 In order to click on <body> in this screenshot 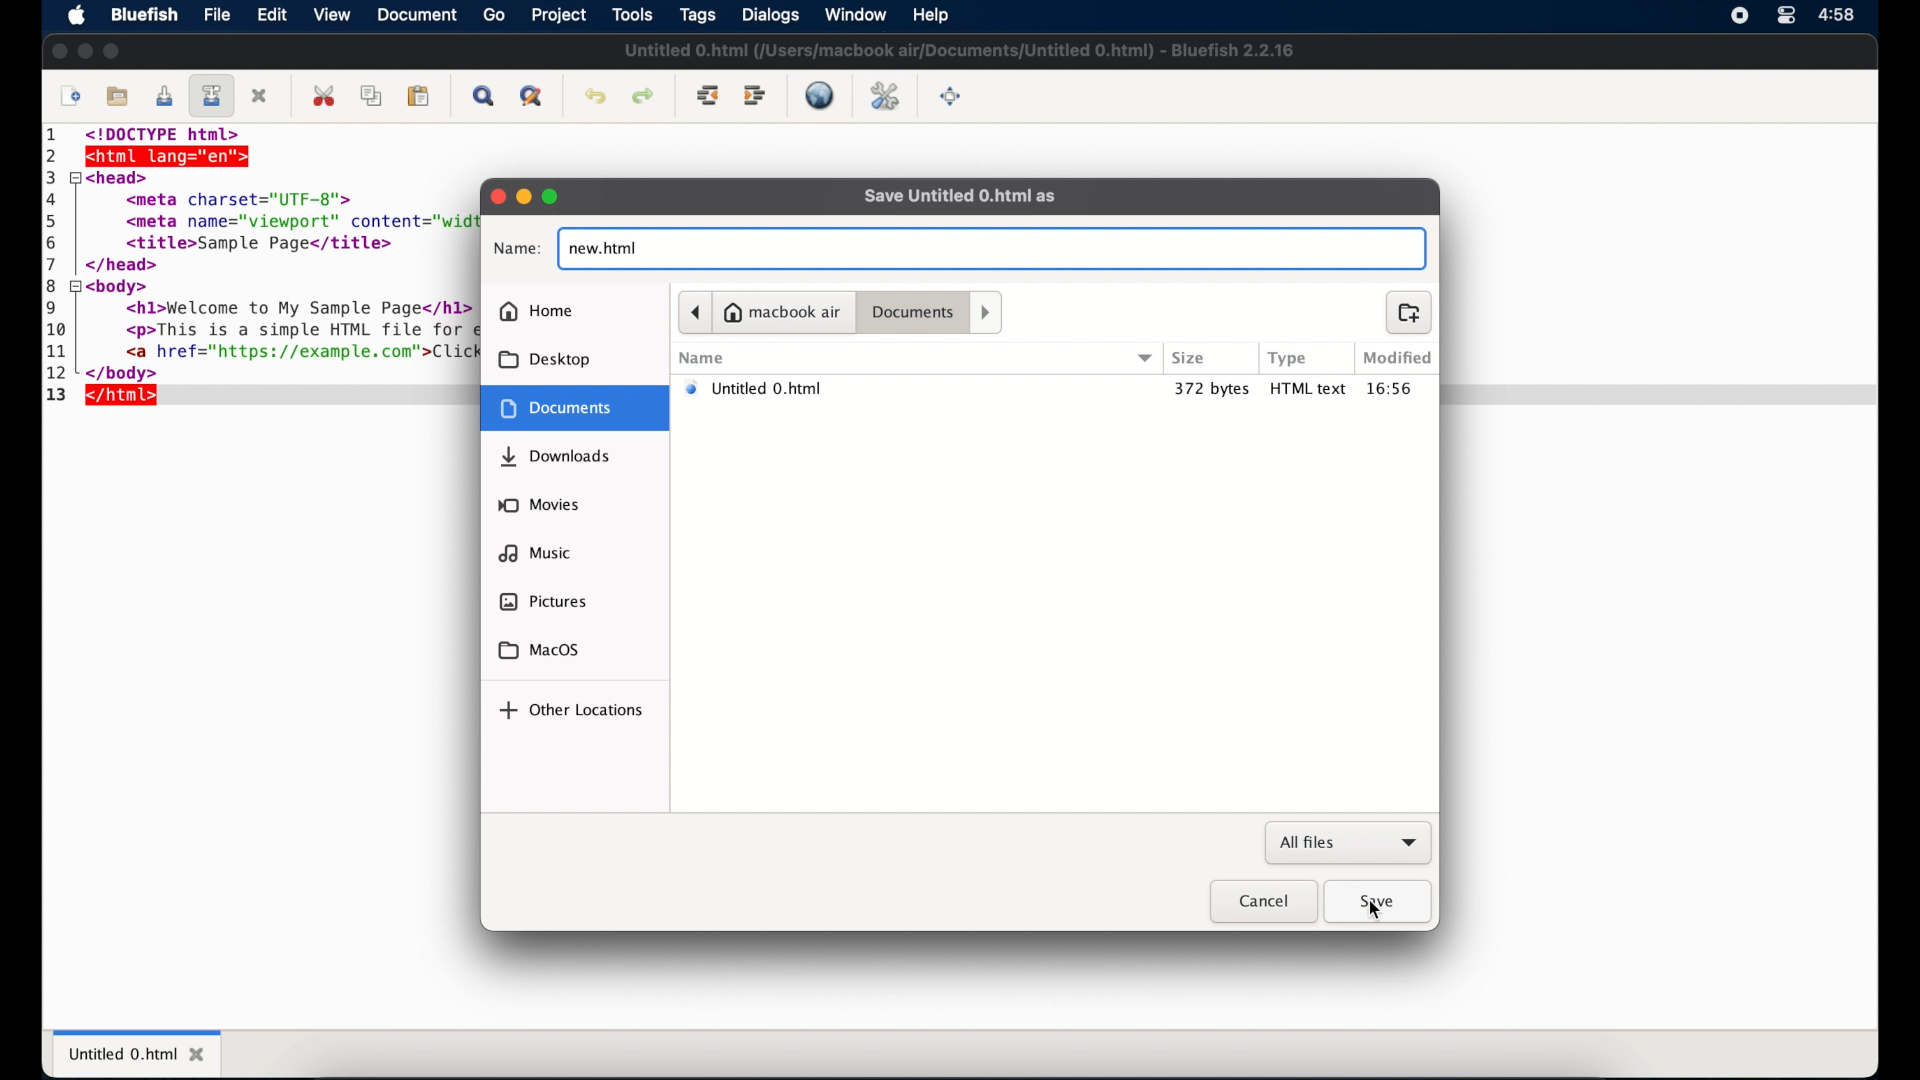, I will do `click(123, 287)`.